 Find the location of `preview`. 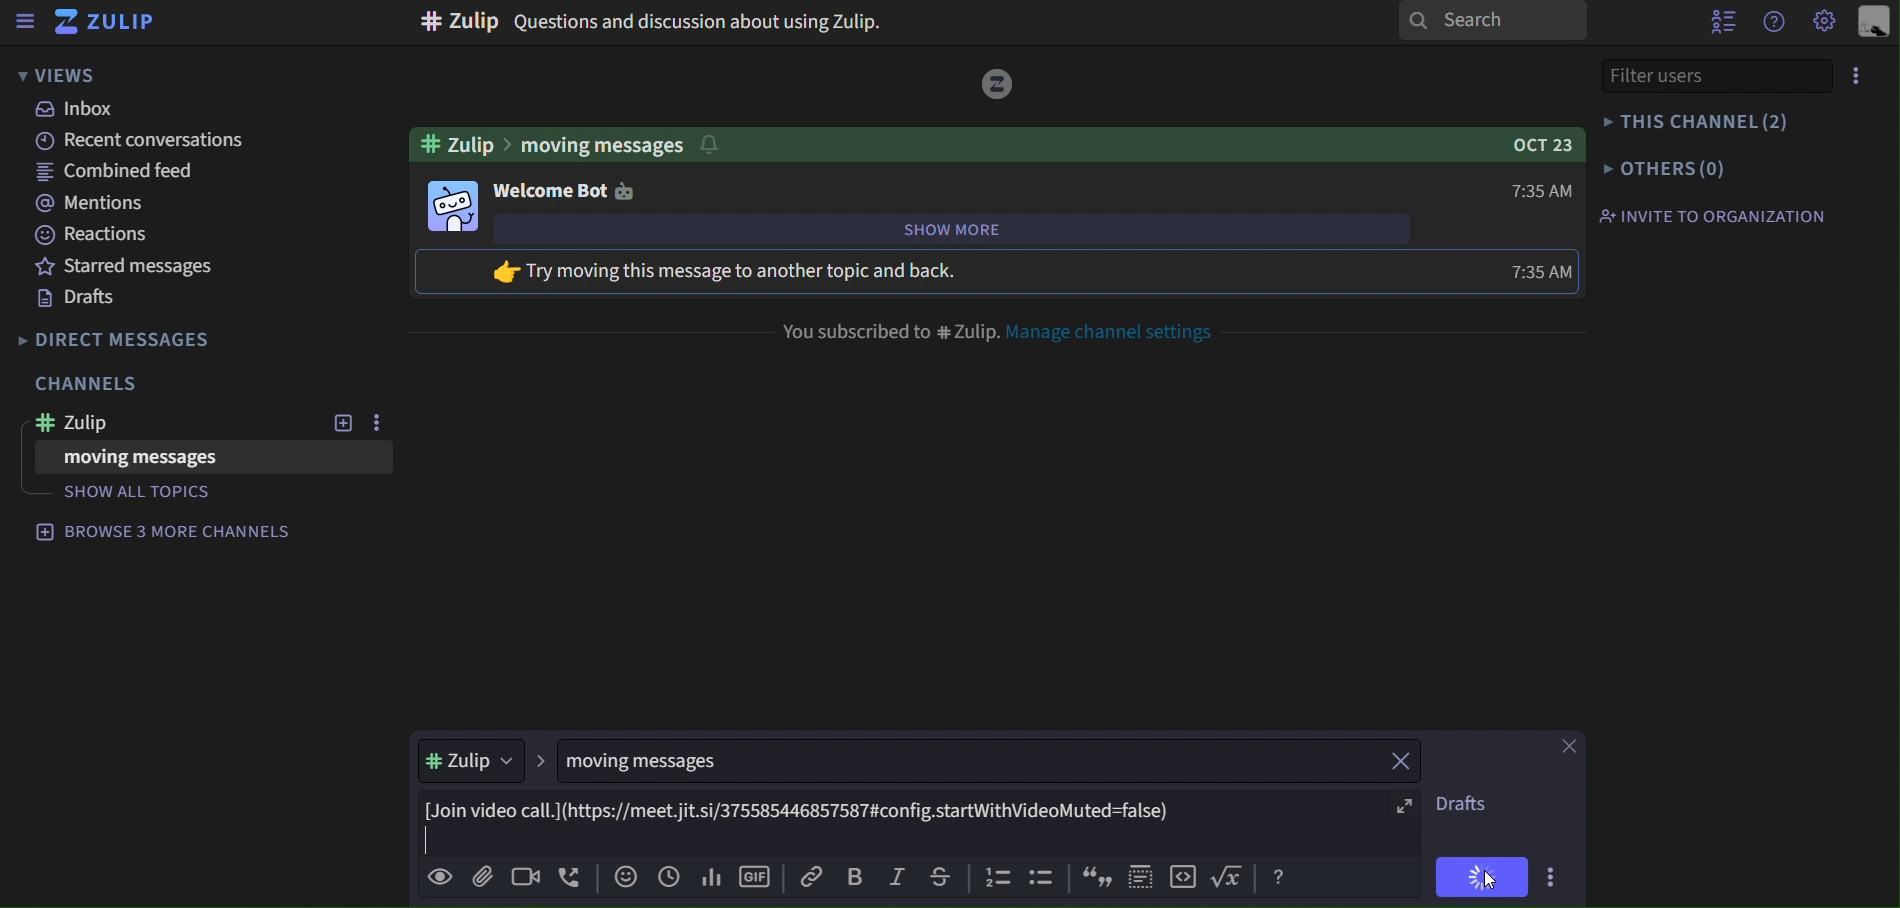

preview is located at coordinates (441, 880).